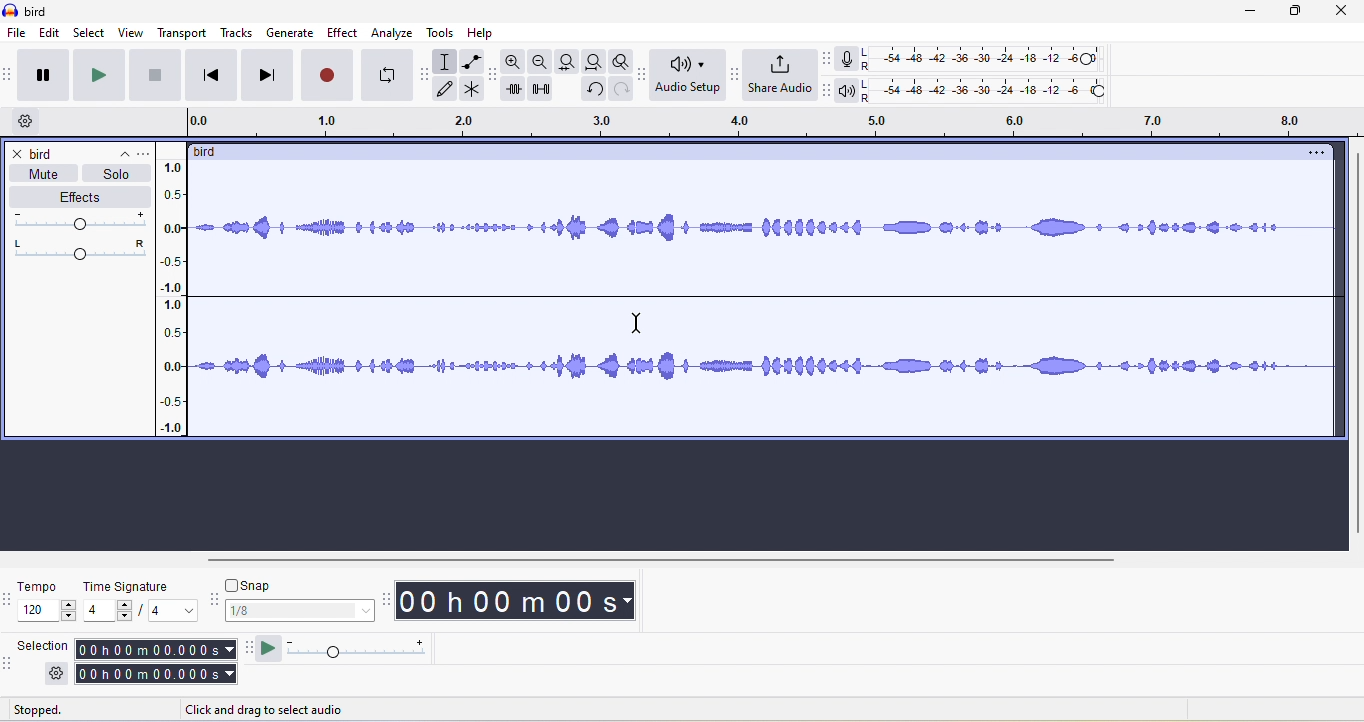  I want to click on bird, so click(45, 155).